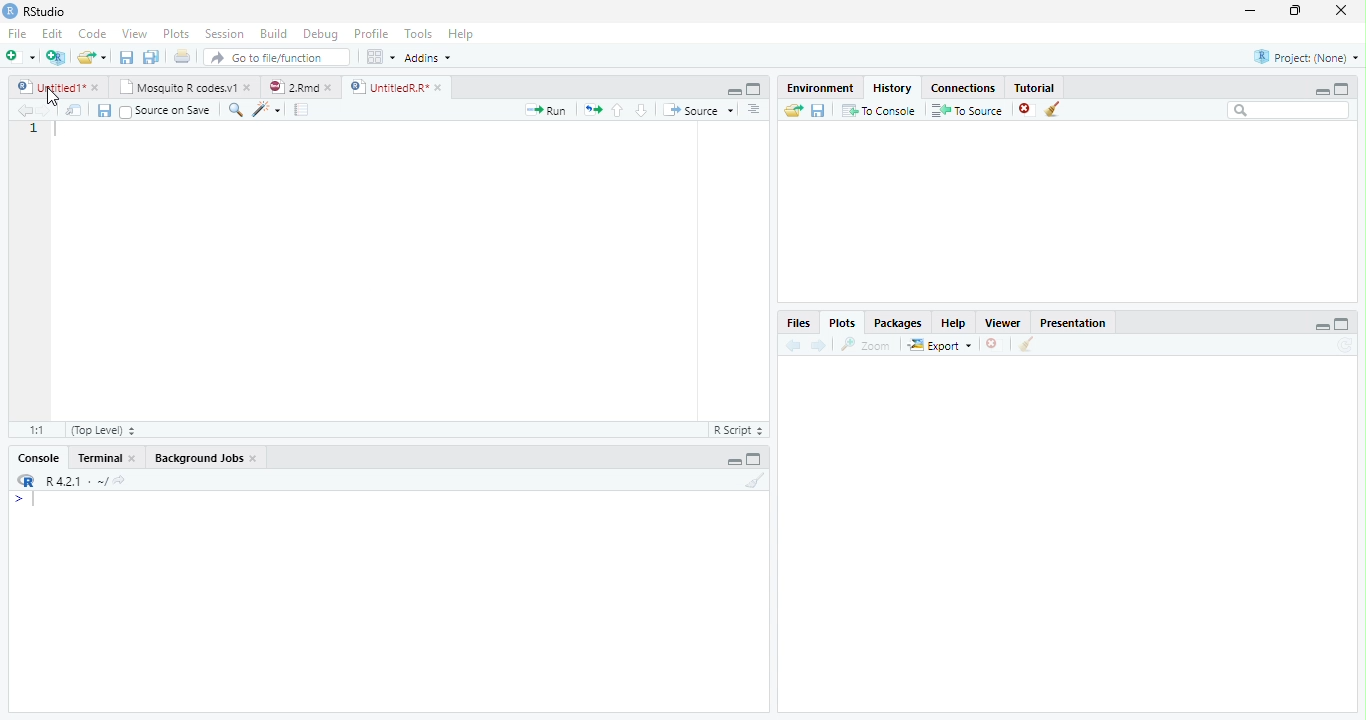 Image resolution: width=1366 pixels, height=720 pixels. I want to click on next, so click(52, 112).